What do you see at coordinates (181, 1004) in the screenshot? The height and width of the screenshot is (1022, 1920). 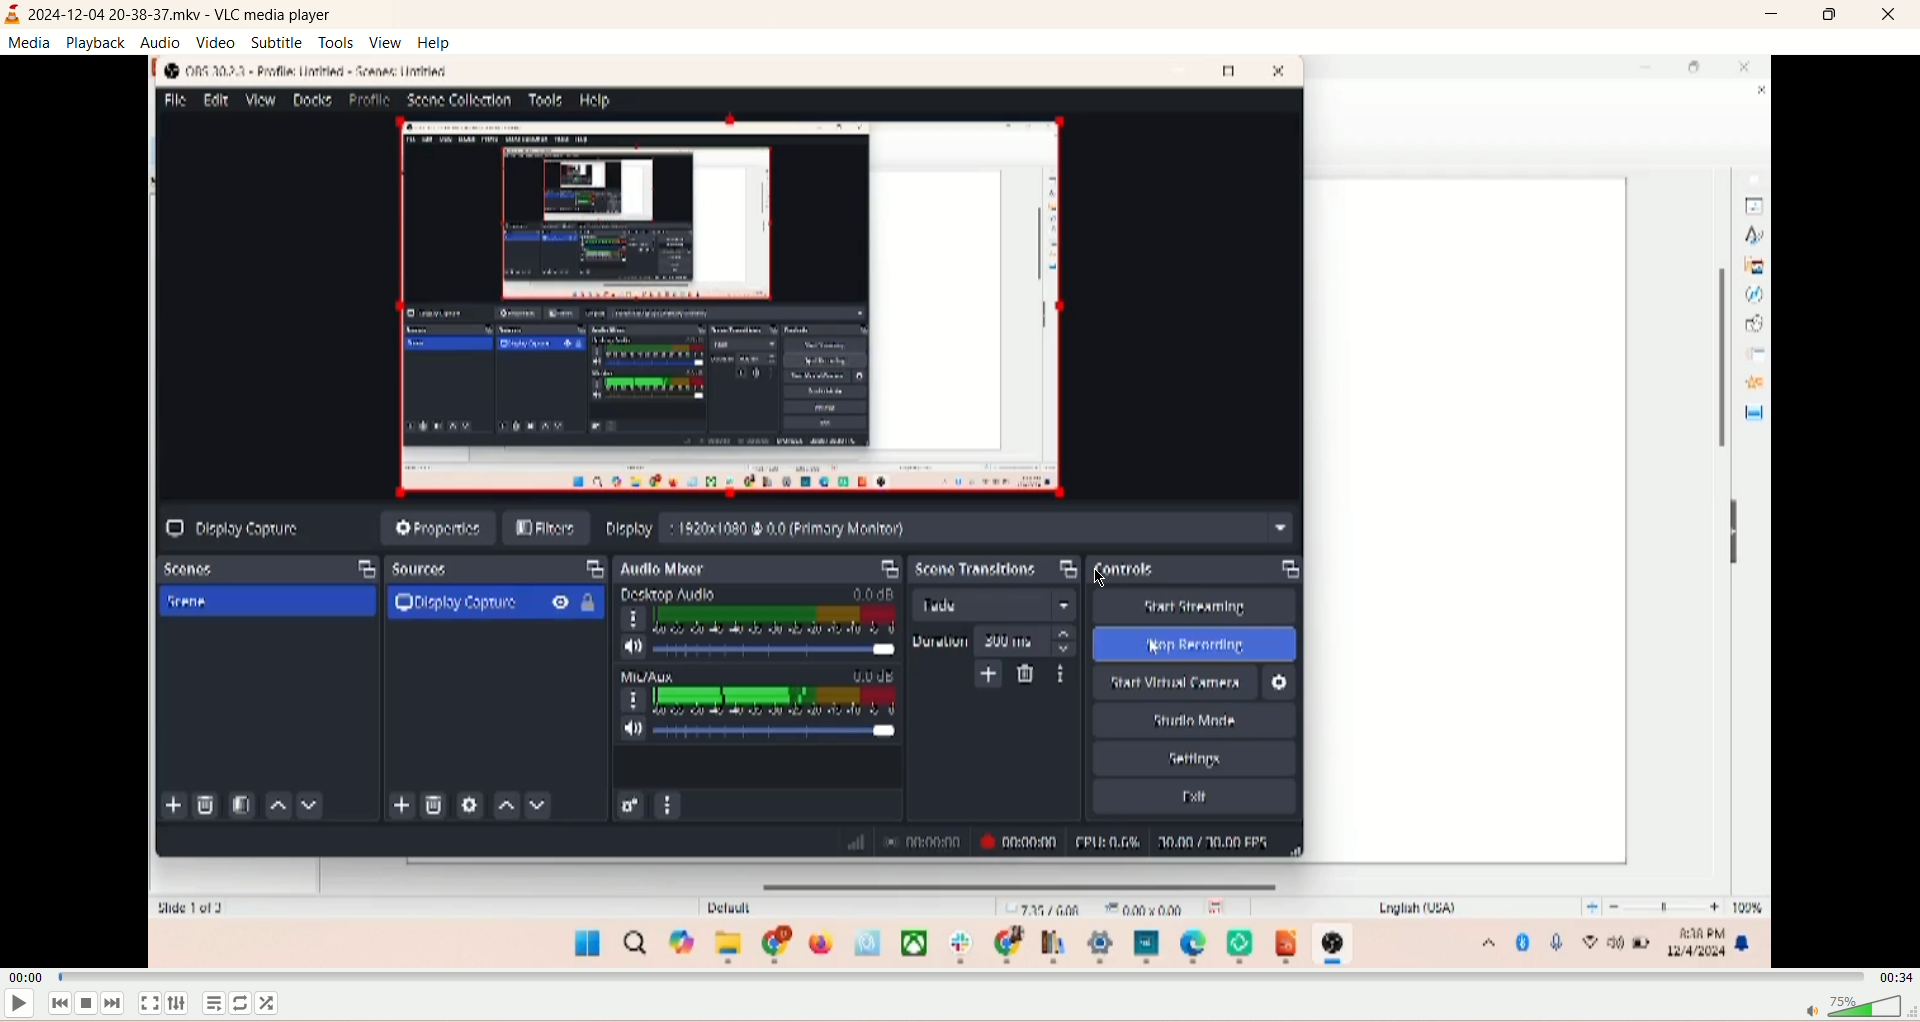 I see `extended settings` at bounding box center [181, 1004].